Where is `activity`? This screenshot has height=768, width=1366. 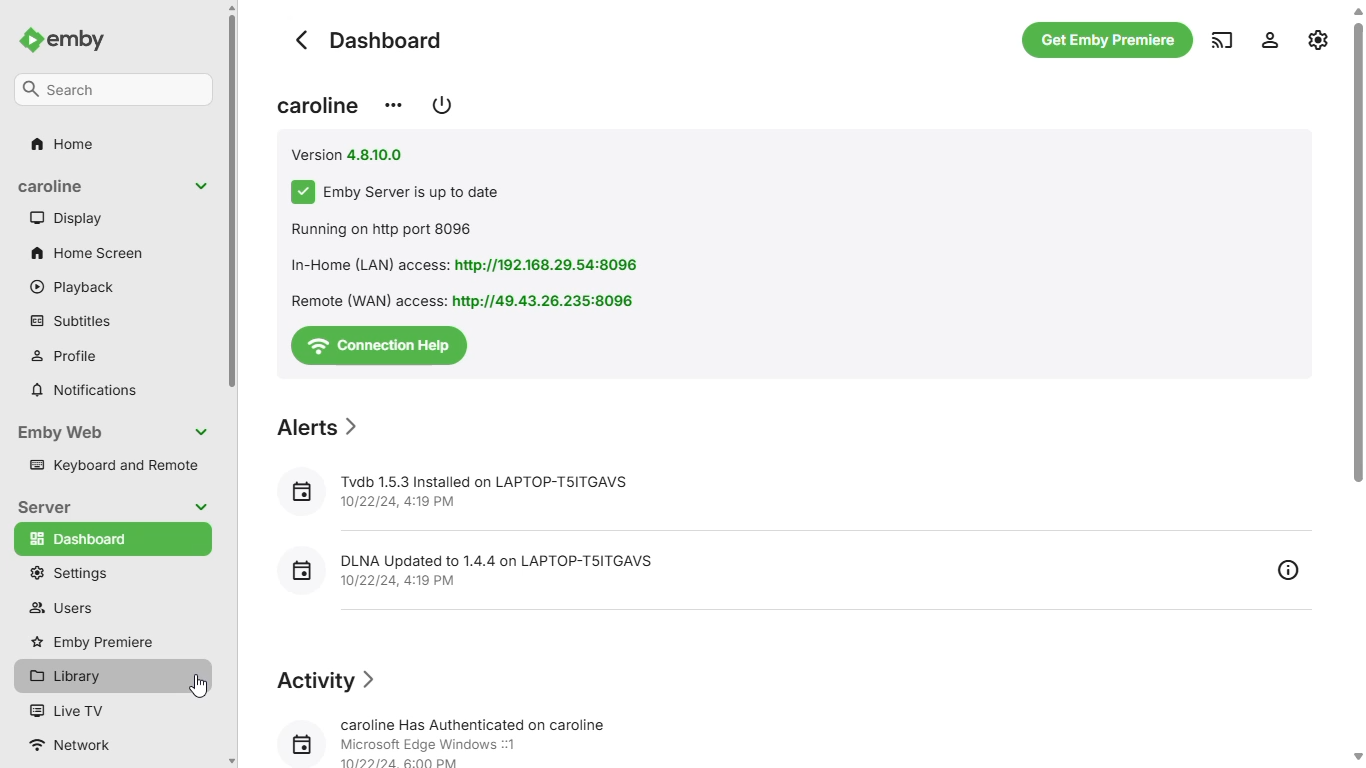
activity is located at coordinates (324, 679).